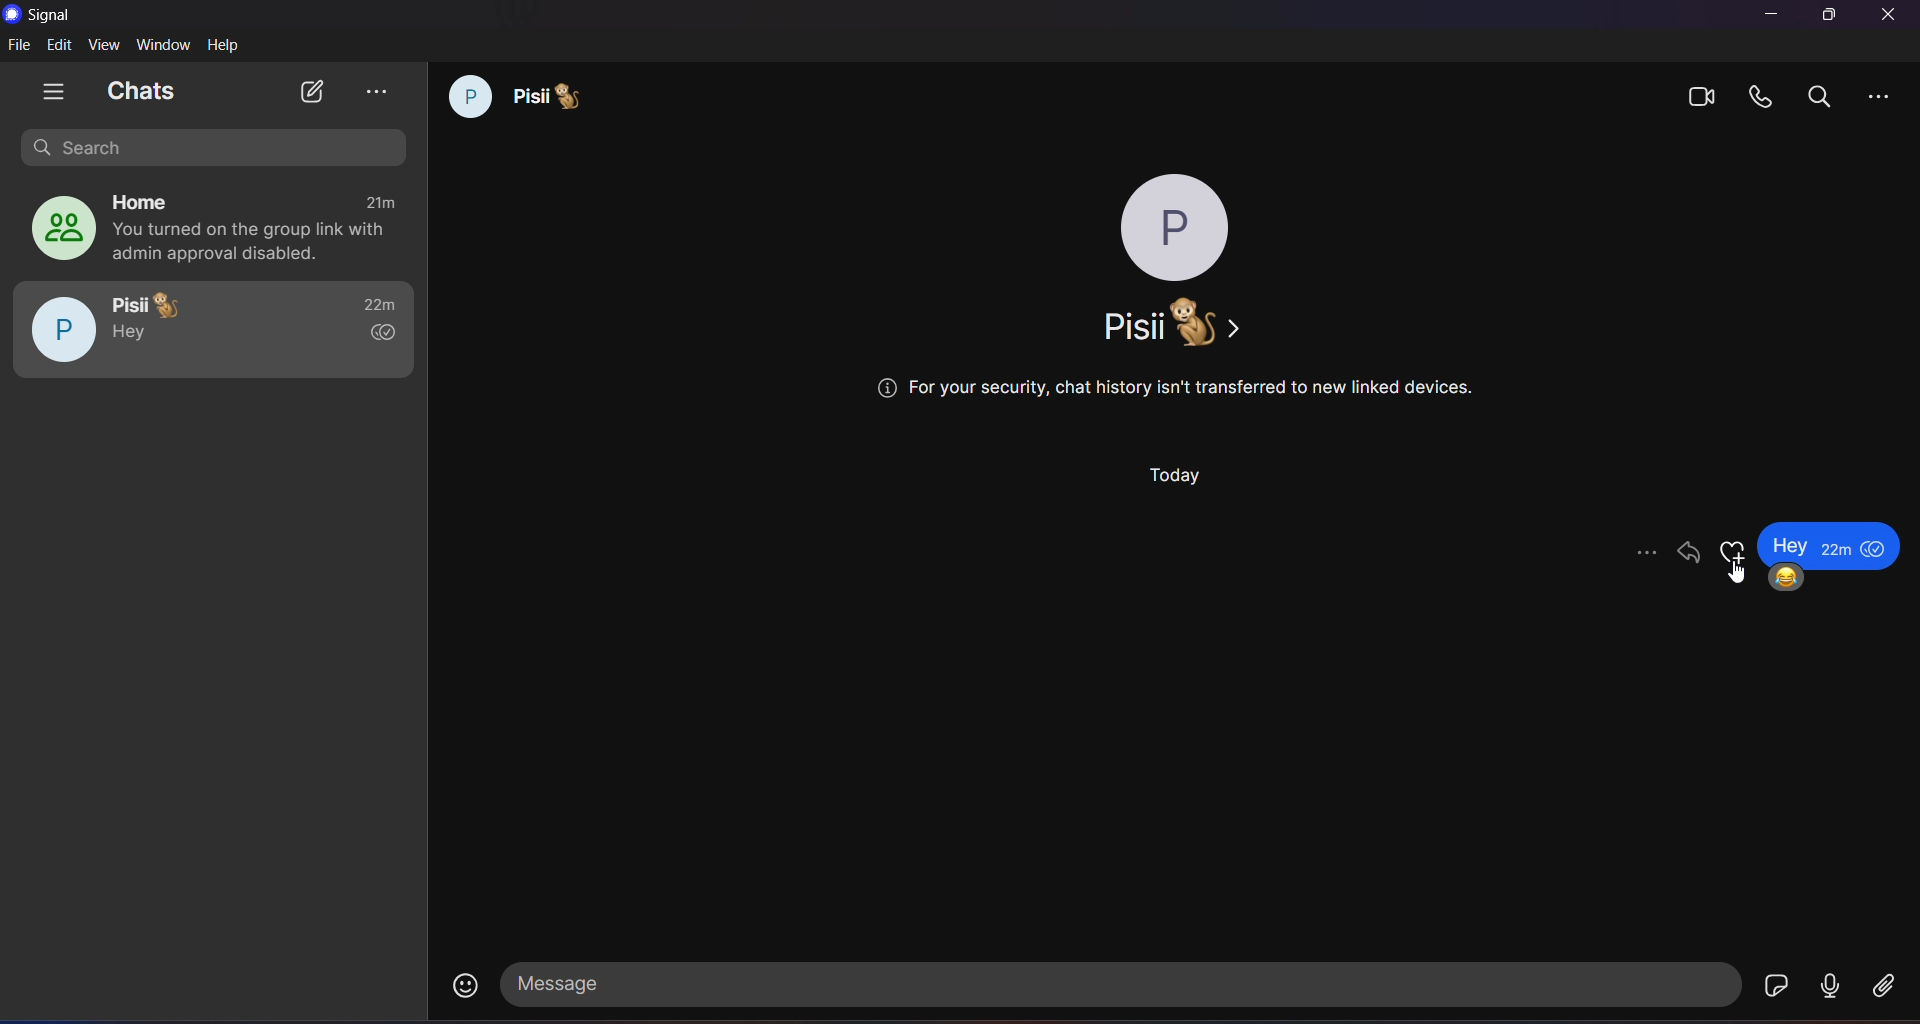  What do you see at coordinates (1165, 323) in the screenshot?
I see `name` at bounding box center [1165, 323].